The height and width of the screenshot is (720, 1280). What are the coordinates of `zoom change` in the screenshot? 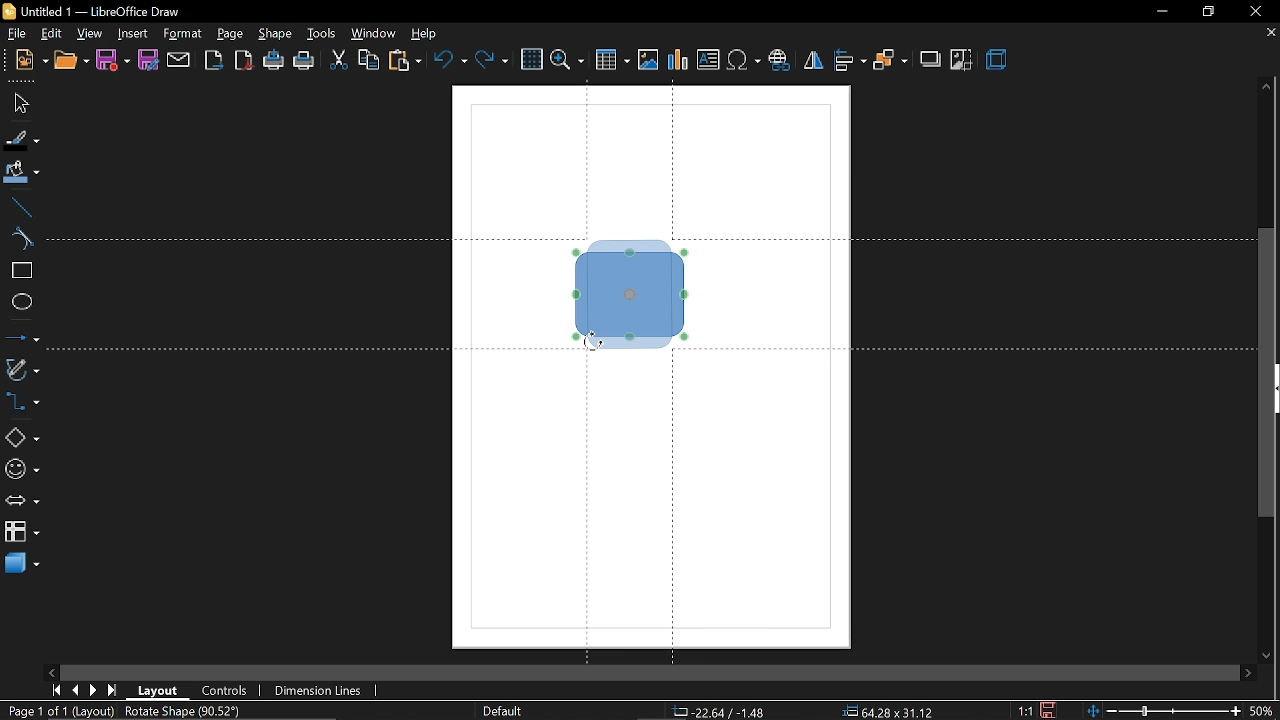 It's located at (1164, 712).